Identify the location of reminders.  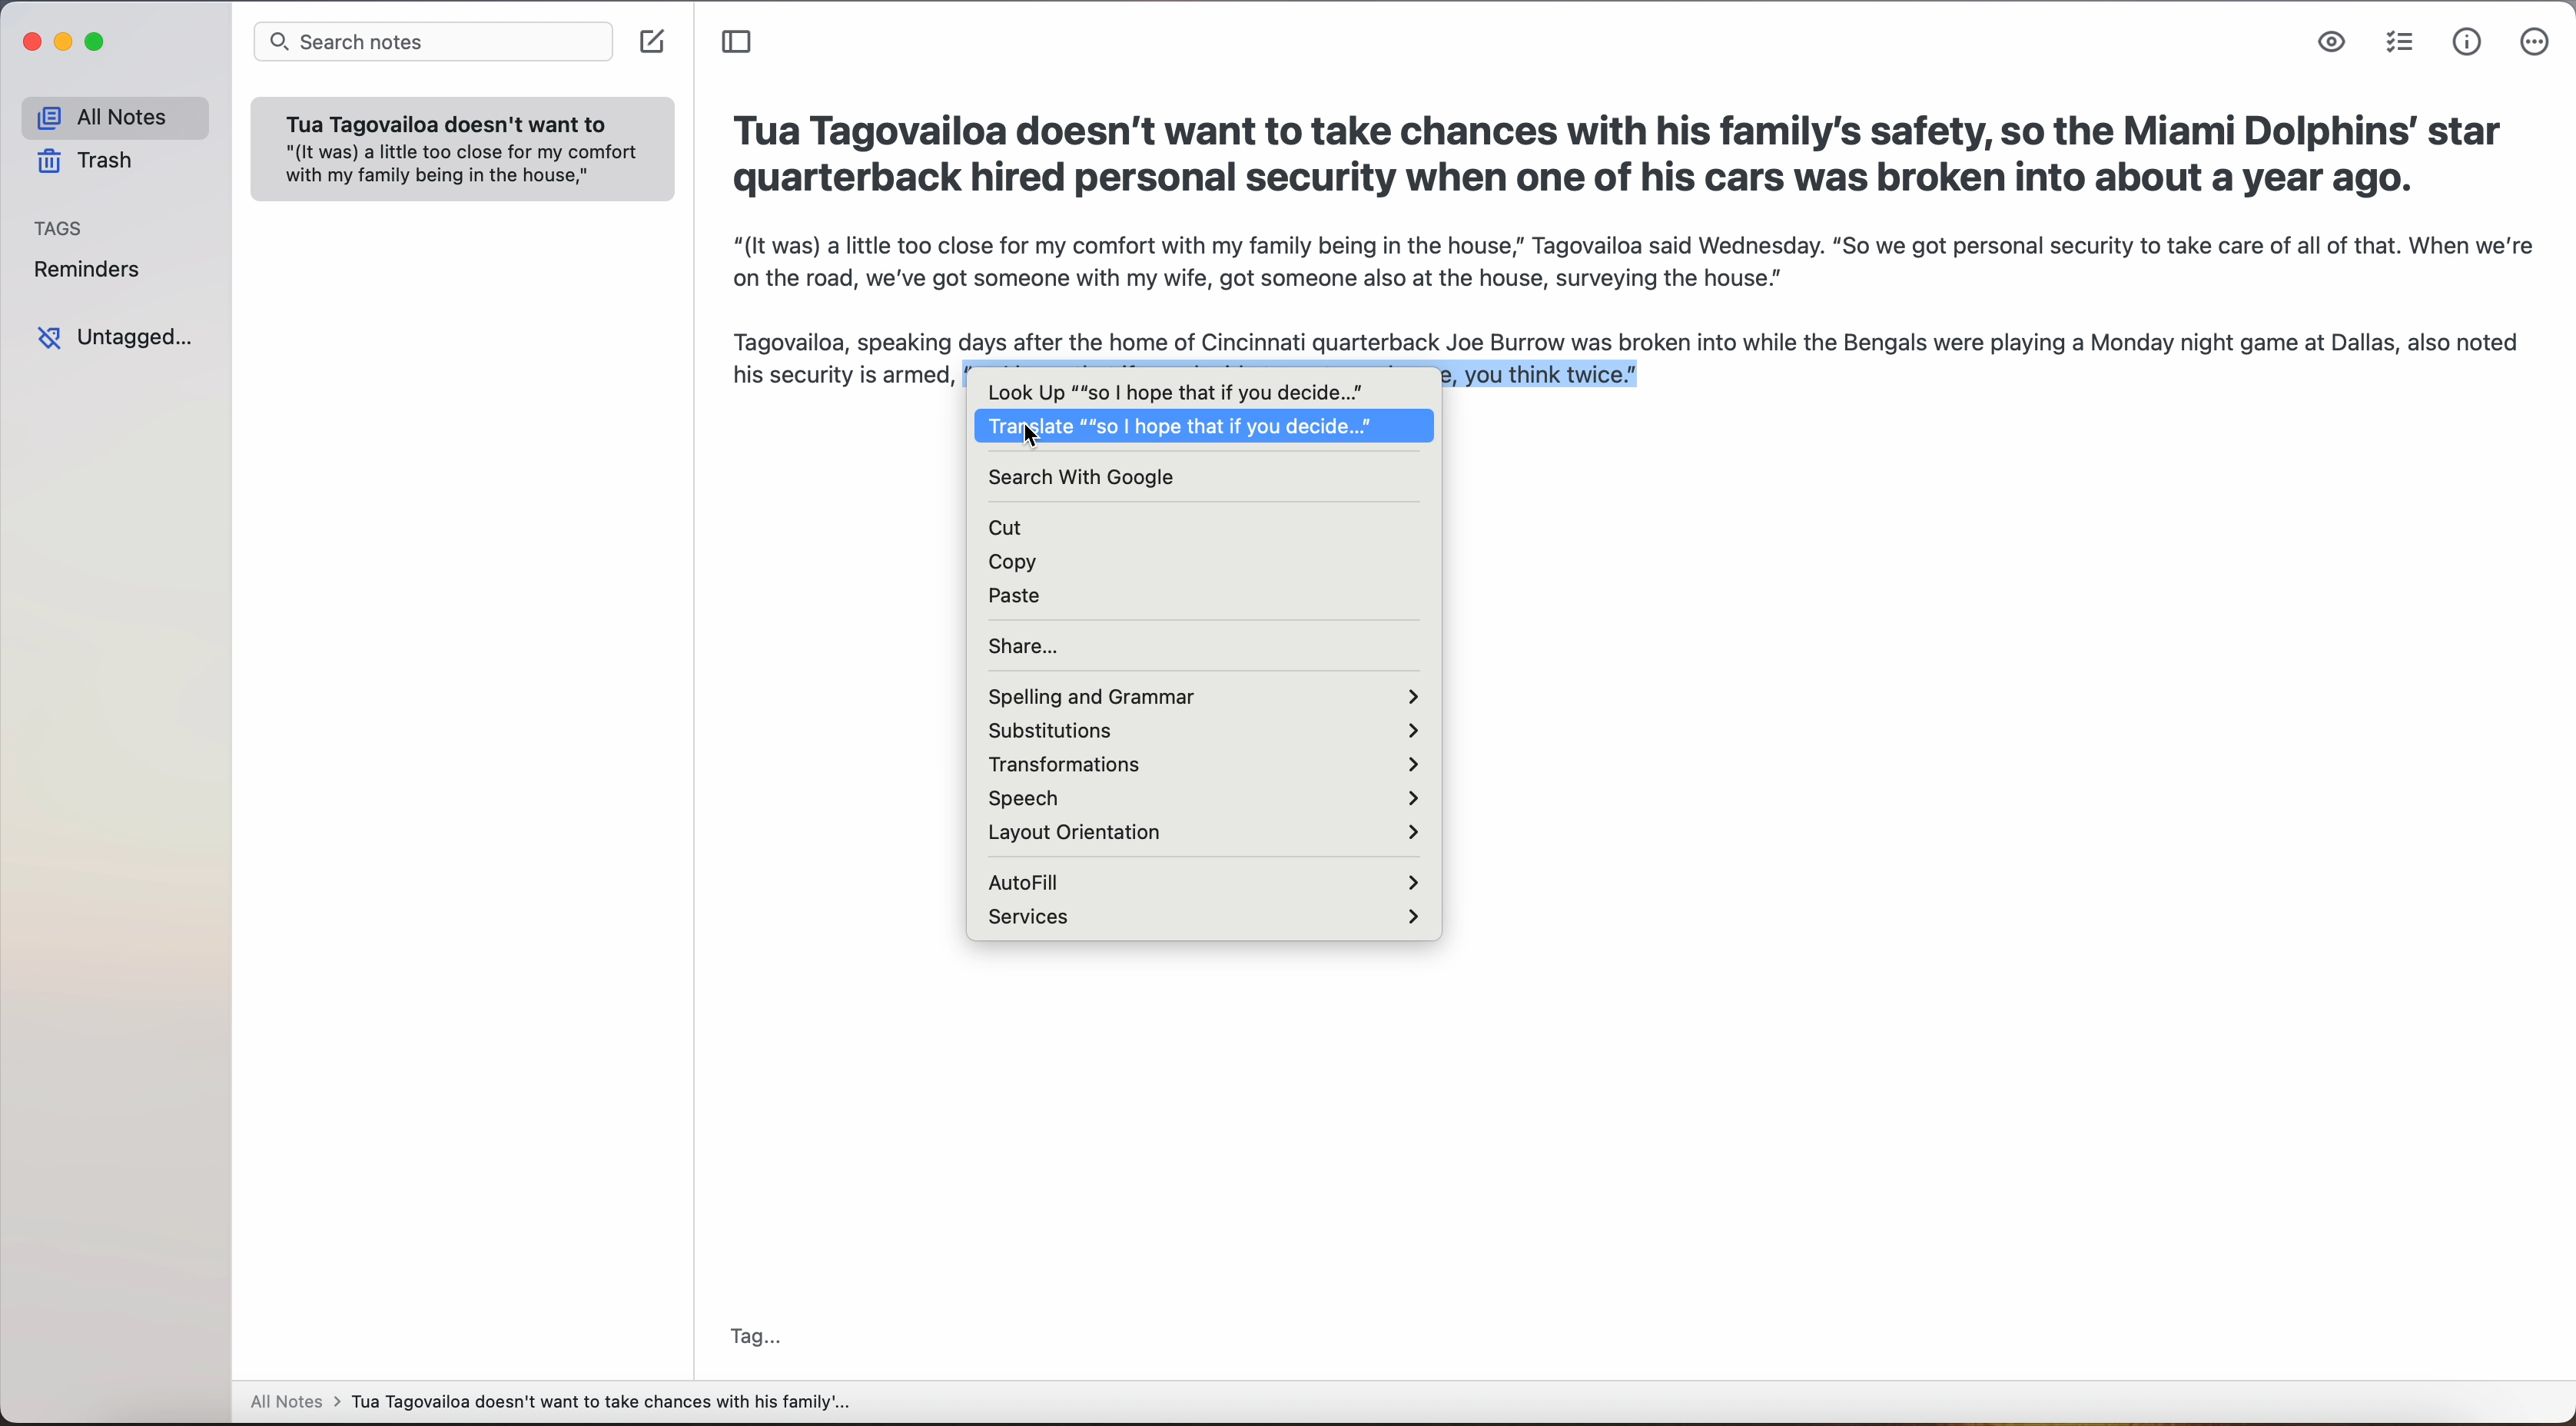
(92, 270).